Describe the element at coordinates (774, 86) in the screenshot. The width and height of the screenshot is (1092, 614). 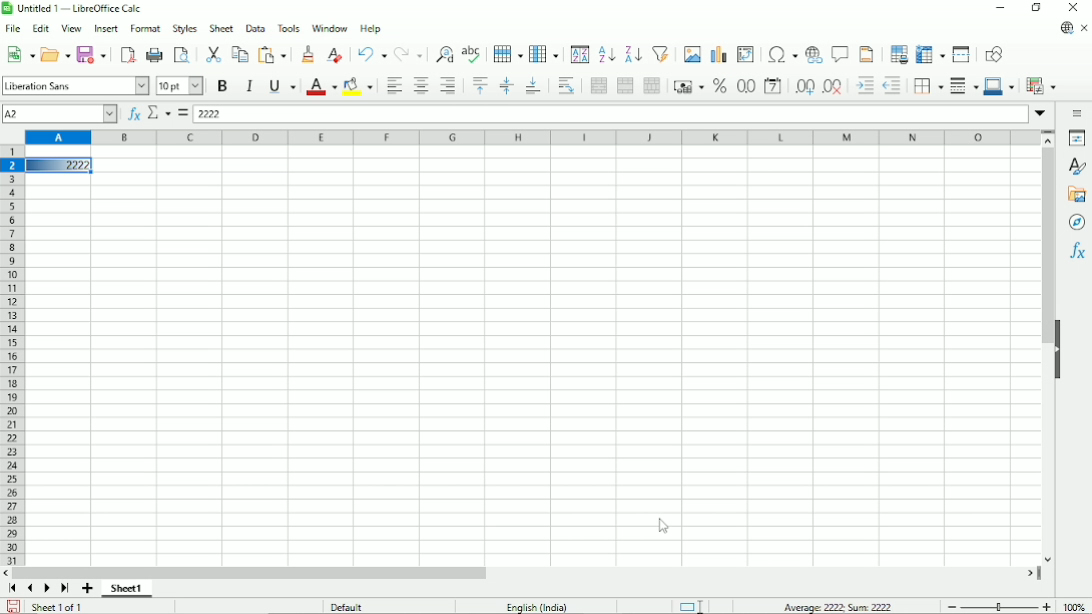
I see `Format as date` at that location.